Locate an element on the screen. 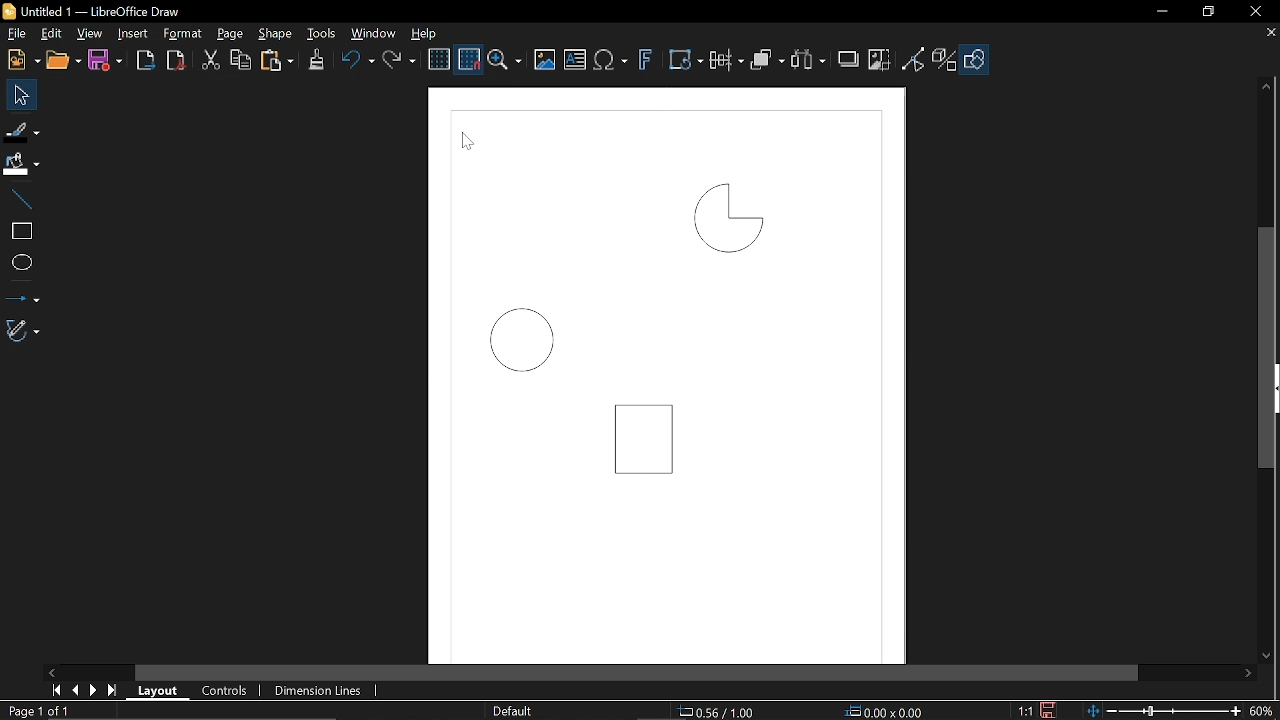 Image resolution: width=1280 pixels, height=720 pixels. Arrange is located at coordinates (767, 62).